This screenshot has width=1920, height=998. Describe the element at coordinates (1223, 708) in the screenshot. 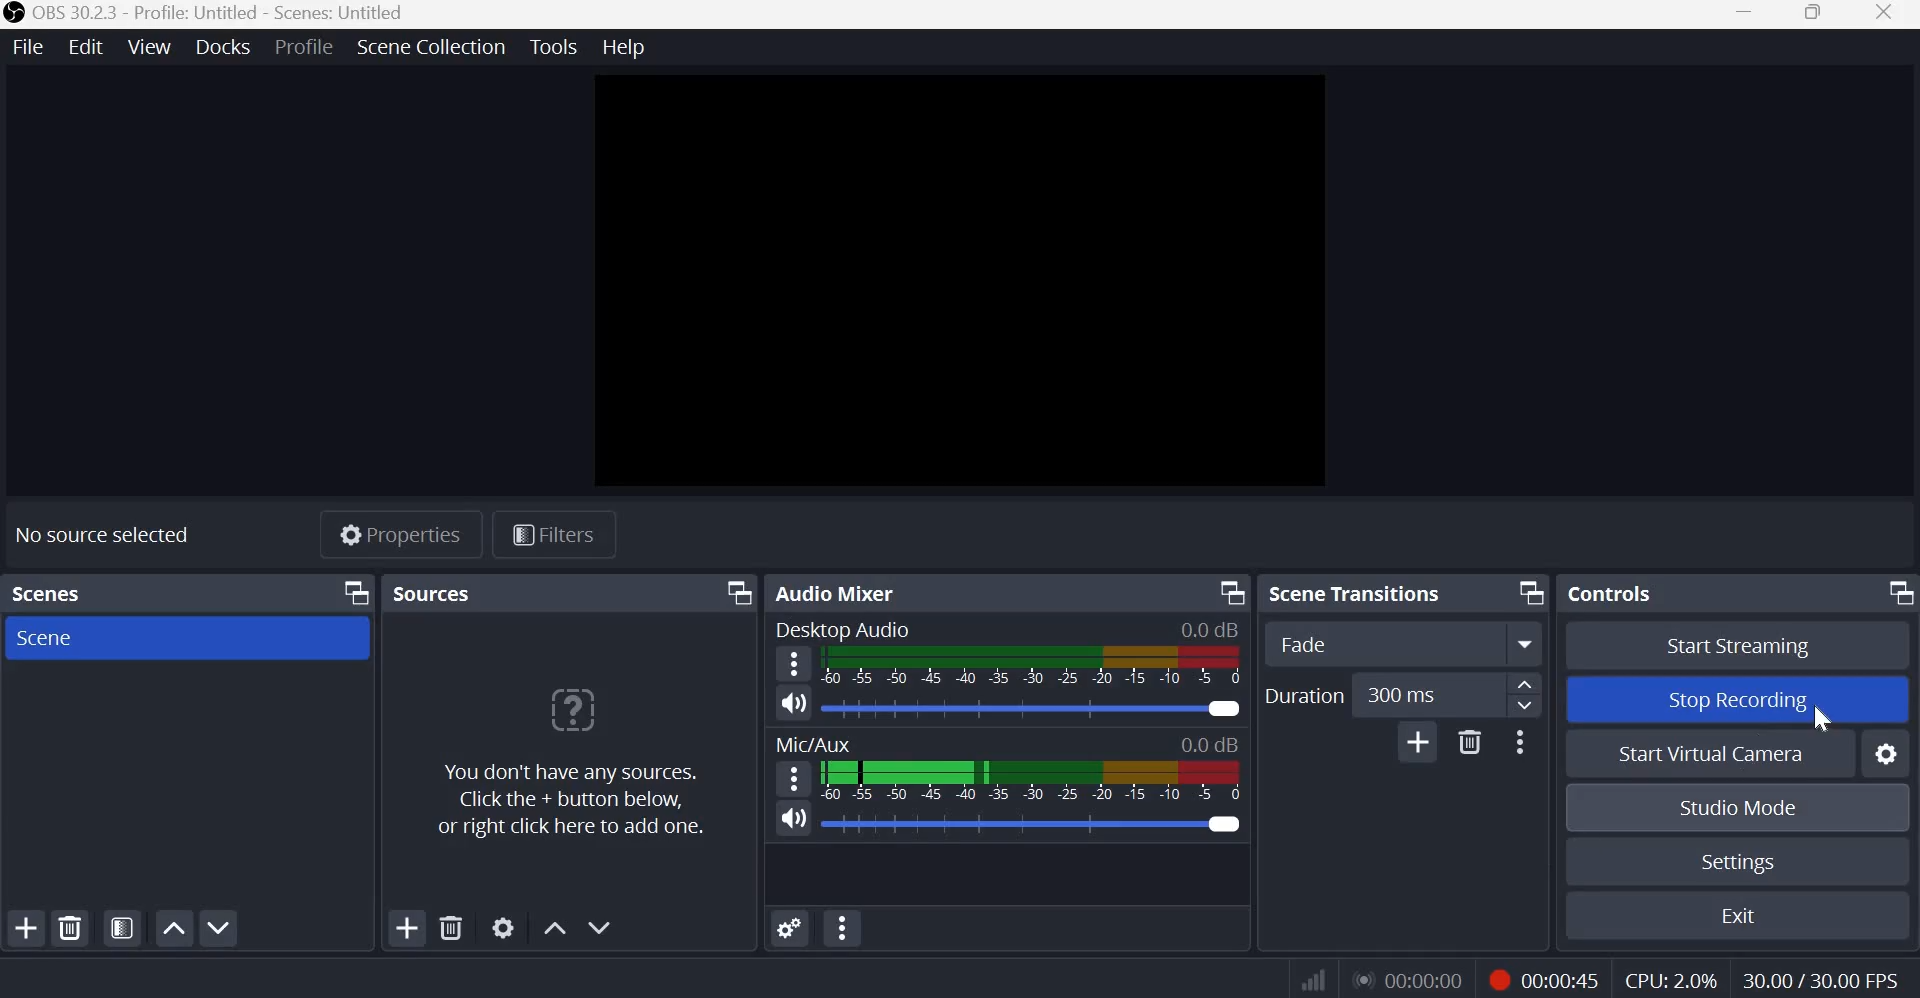

I see `Audio Slider` at that location.